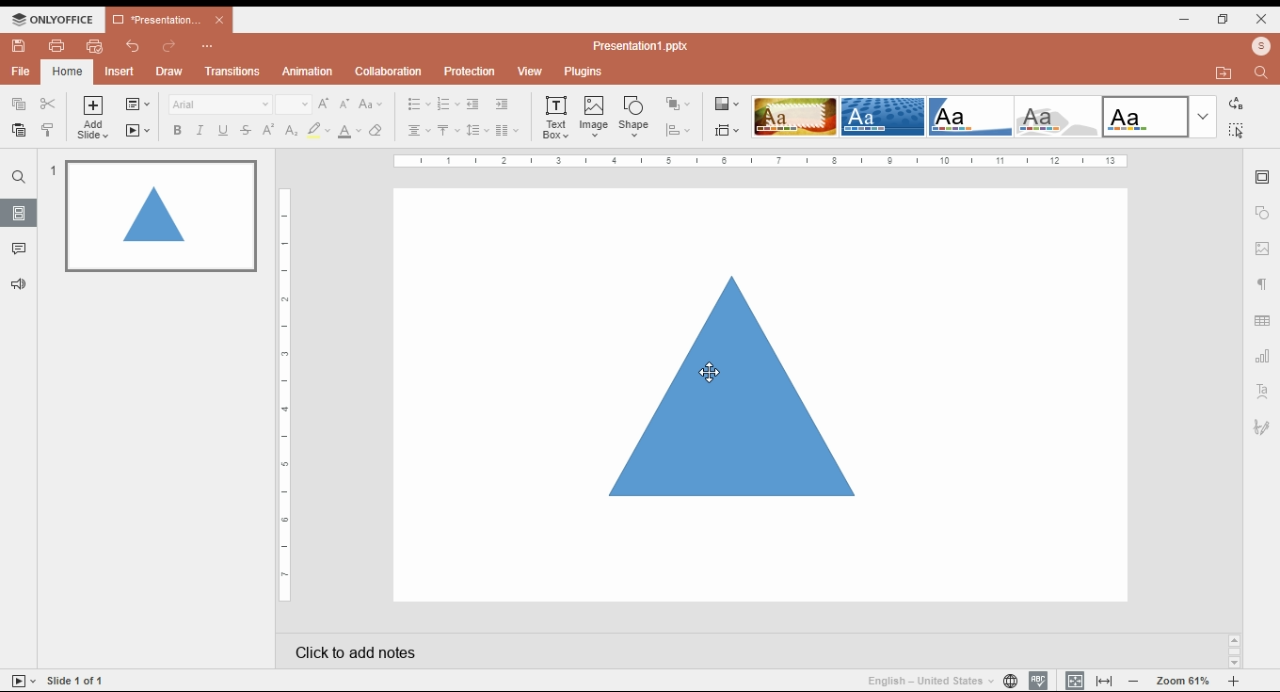  Describe the element at coordinates (48, 129) in the screenshot. I see `copy style` at that location.